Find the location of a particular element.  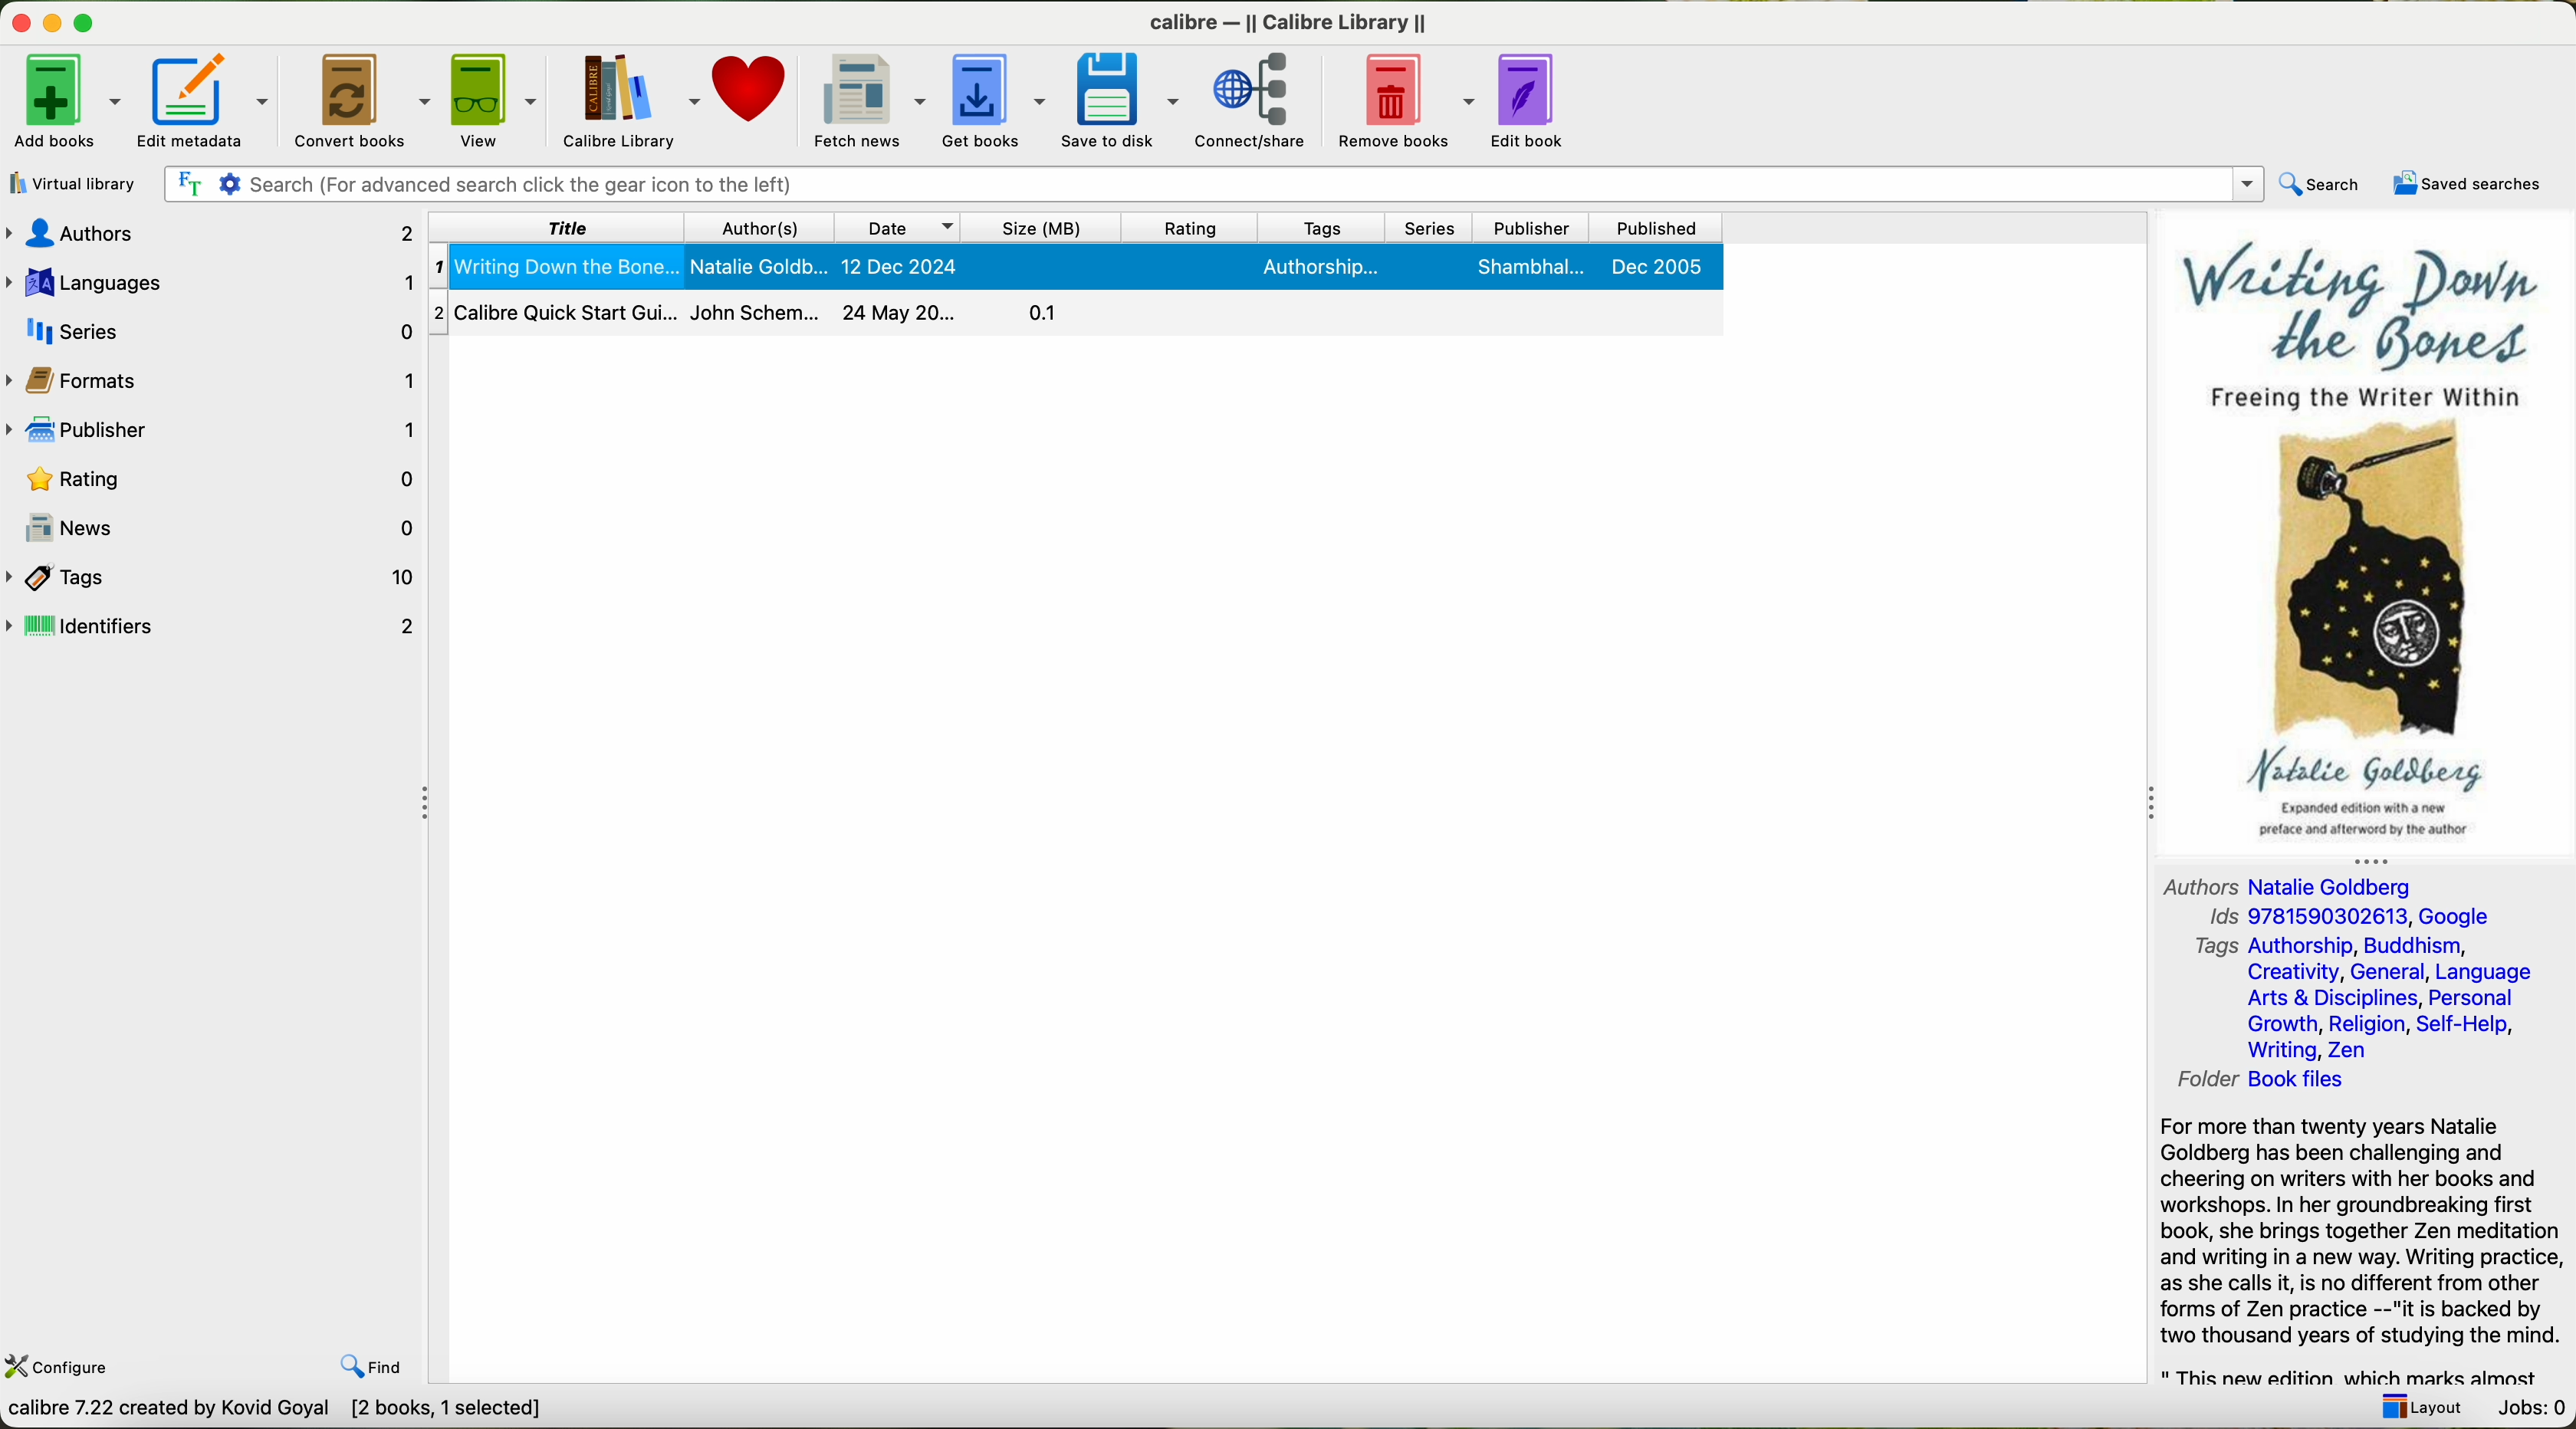

tags is located at coordinates (1314, 229).